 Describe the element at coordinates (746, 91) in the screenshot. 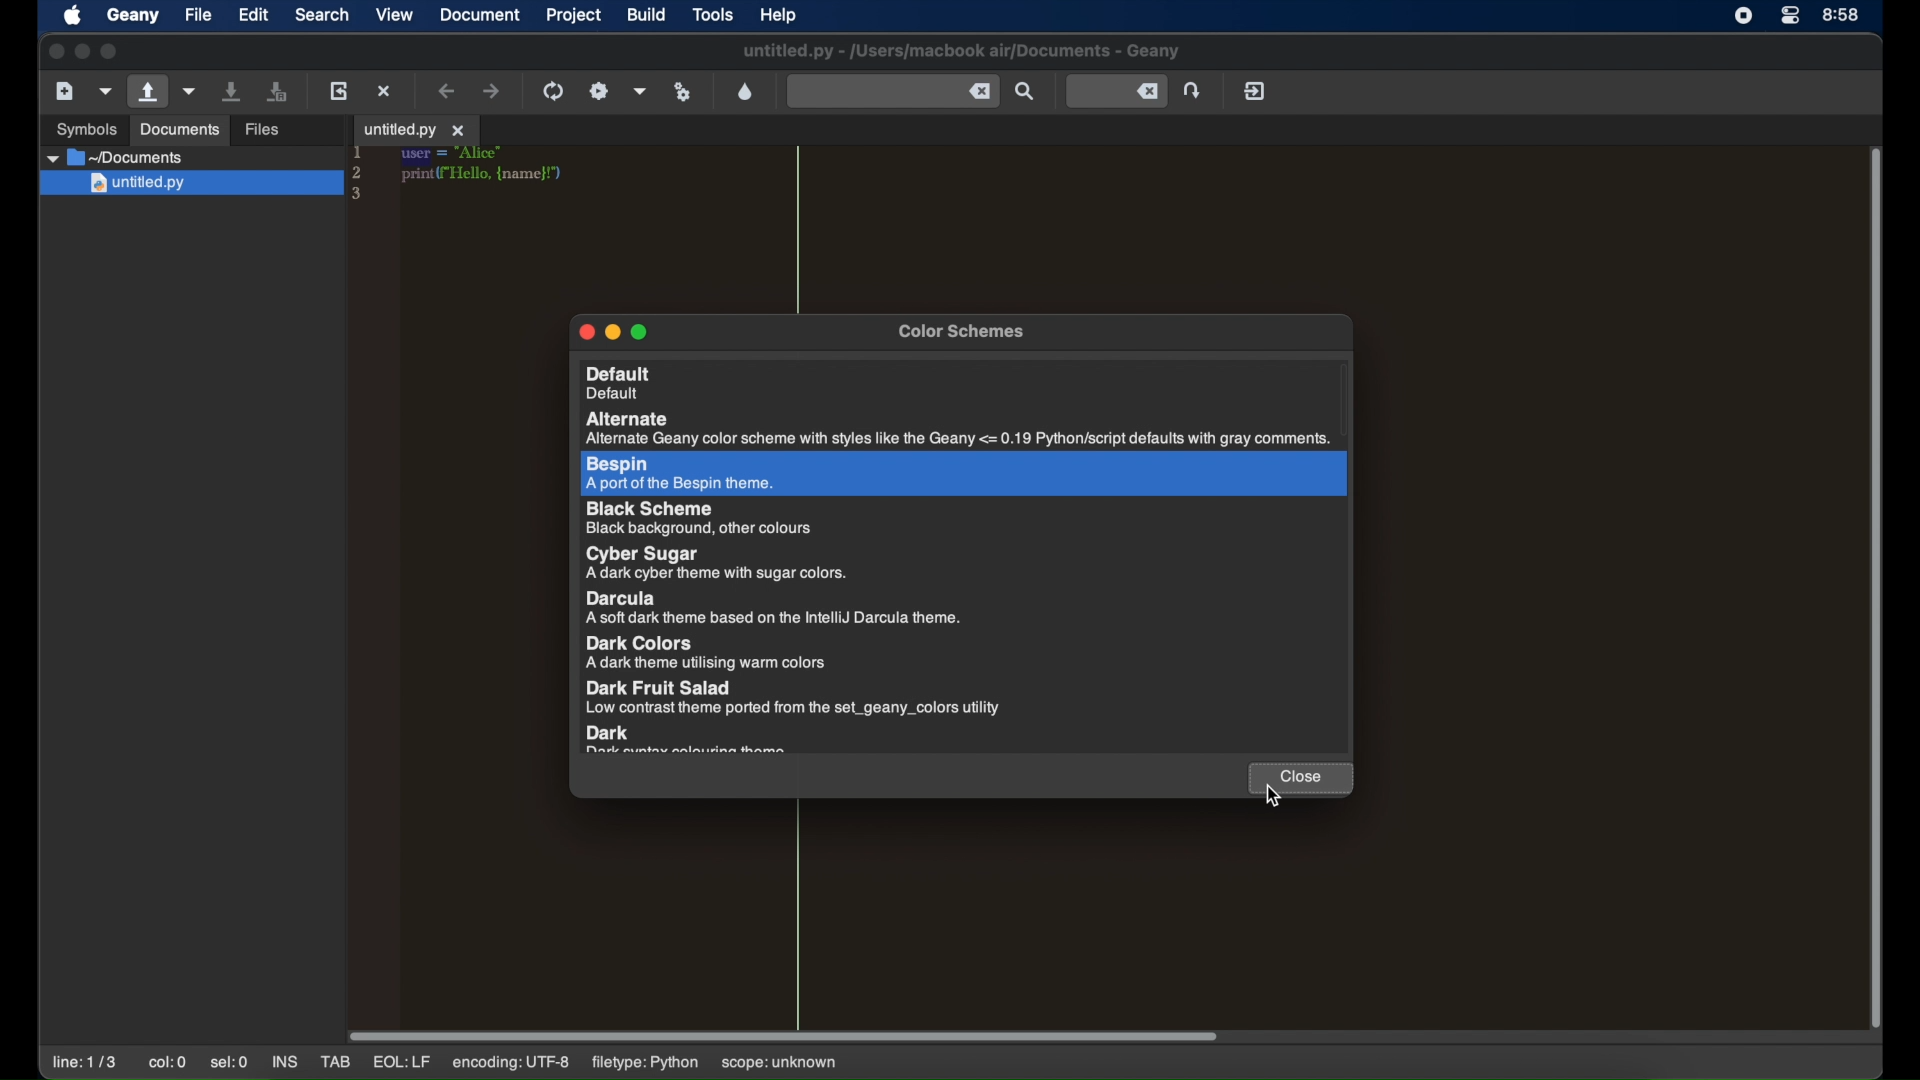

I see `open color chooser dialog` at that location.